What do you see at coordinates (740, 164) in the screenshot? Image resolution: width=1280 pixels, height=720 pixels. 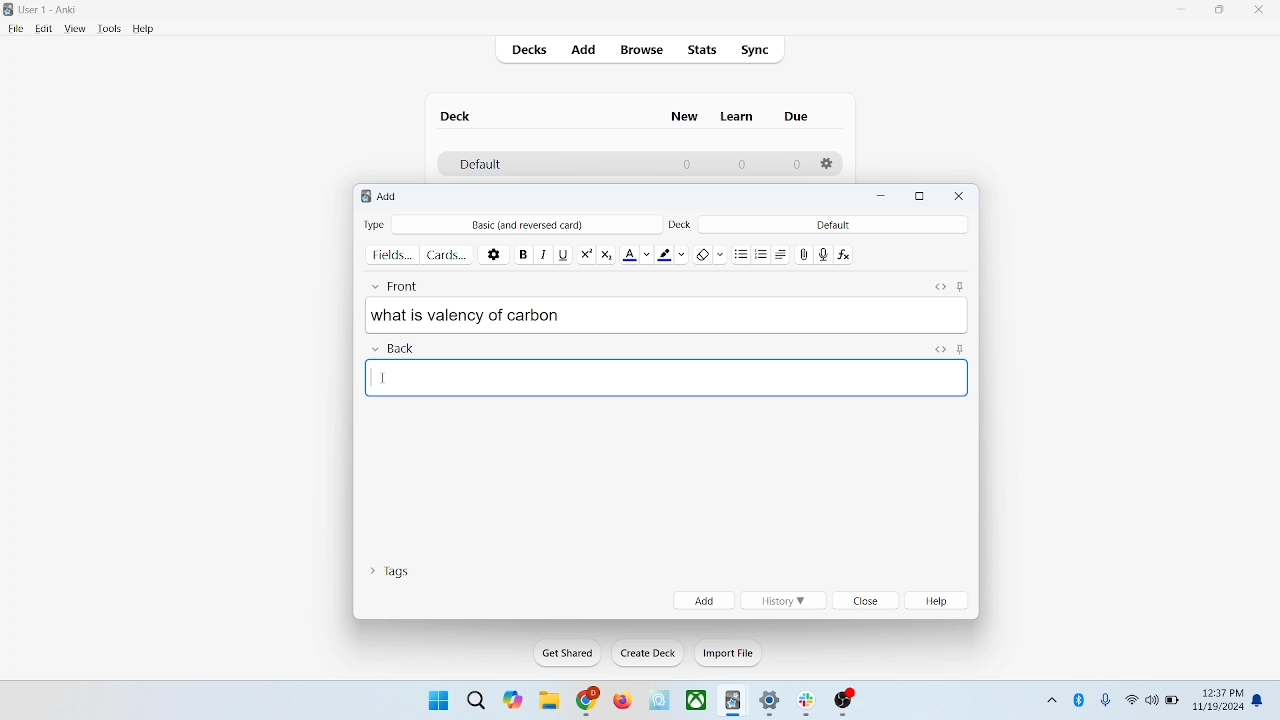 I see `0` at bounding box center [740, 164].